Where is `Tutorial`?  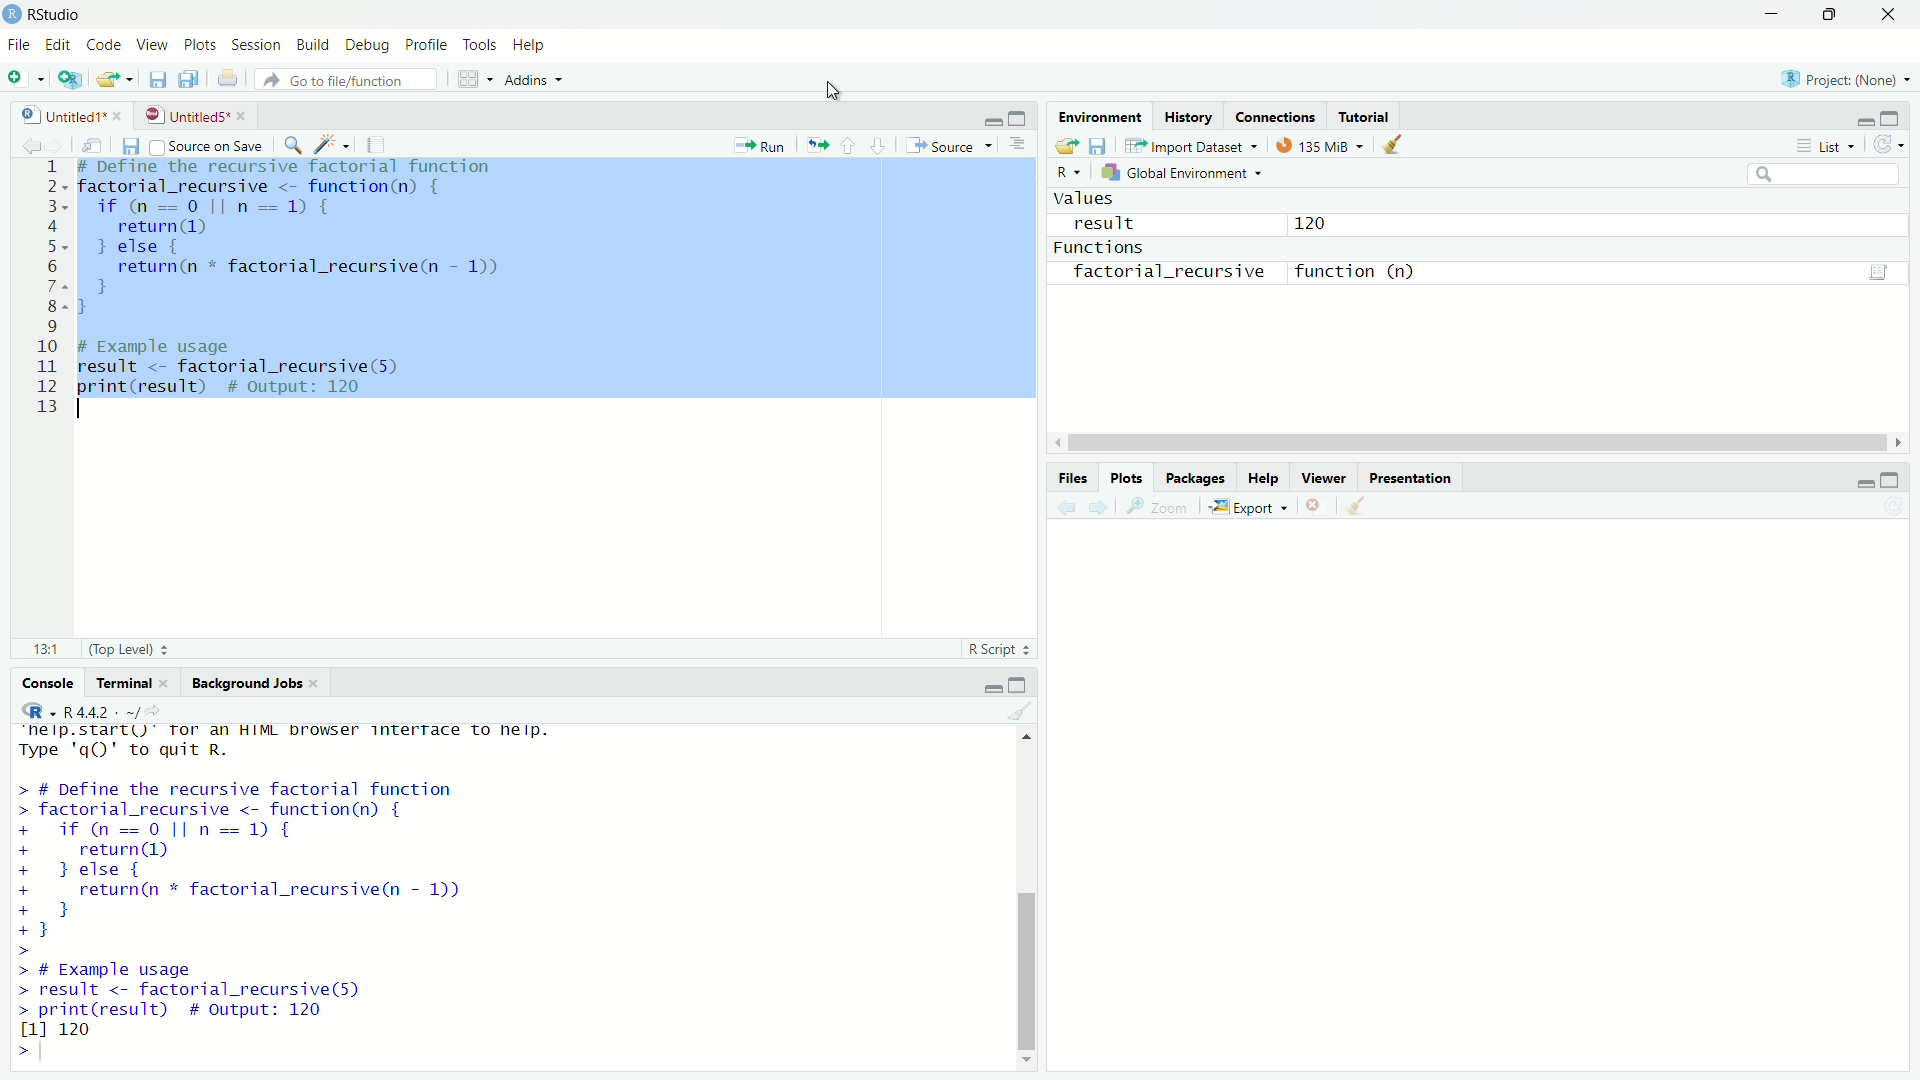
Tutorial is located at coordinates (1368, 113).